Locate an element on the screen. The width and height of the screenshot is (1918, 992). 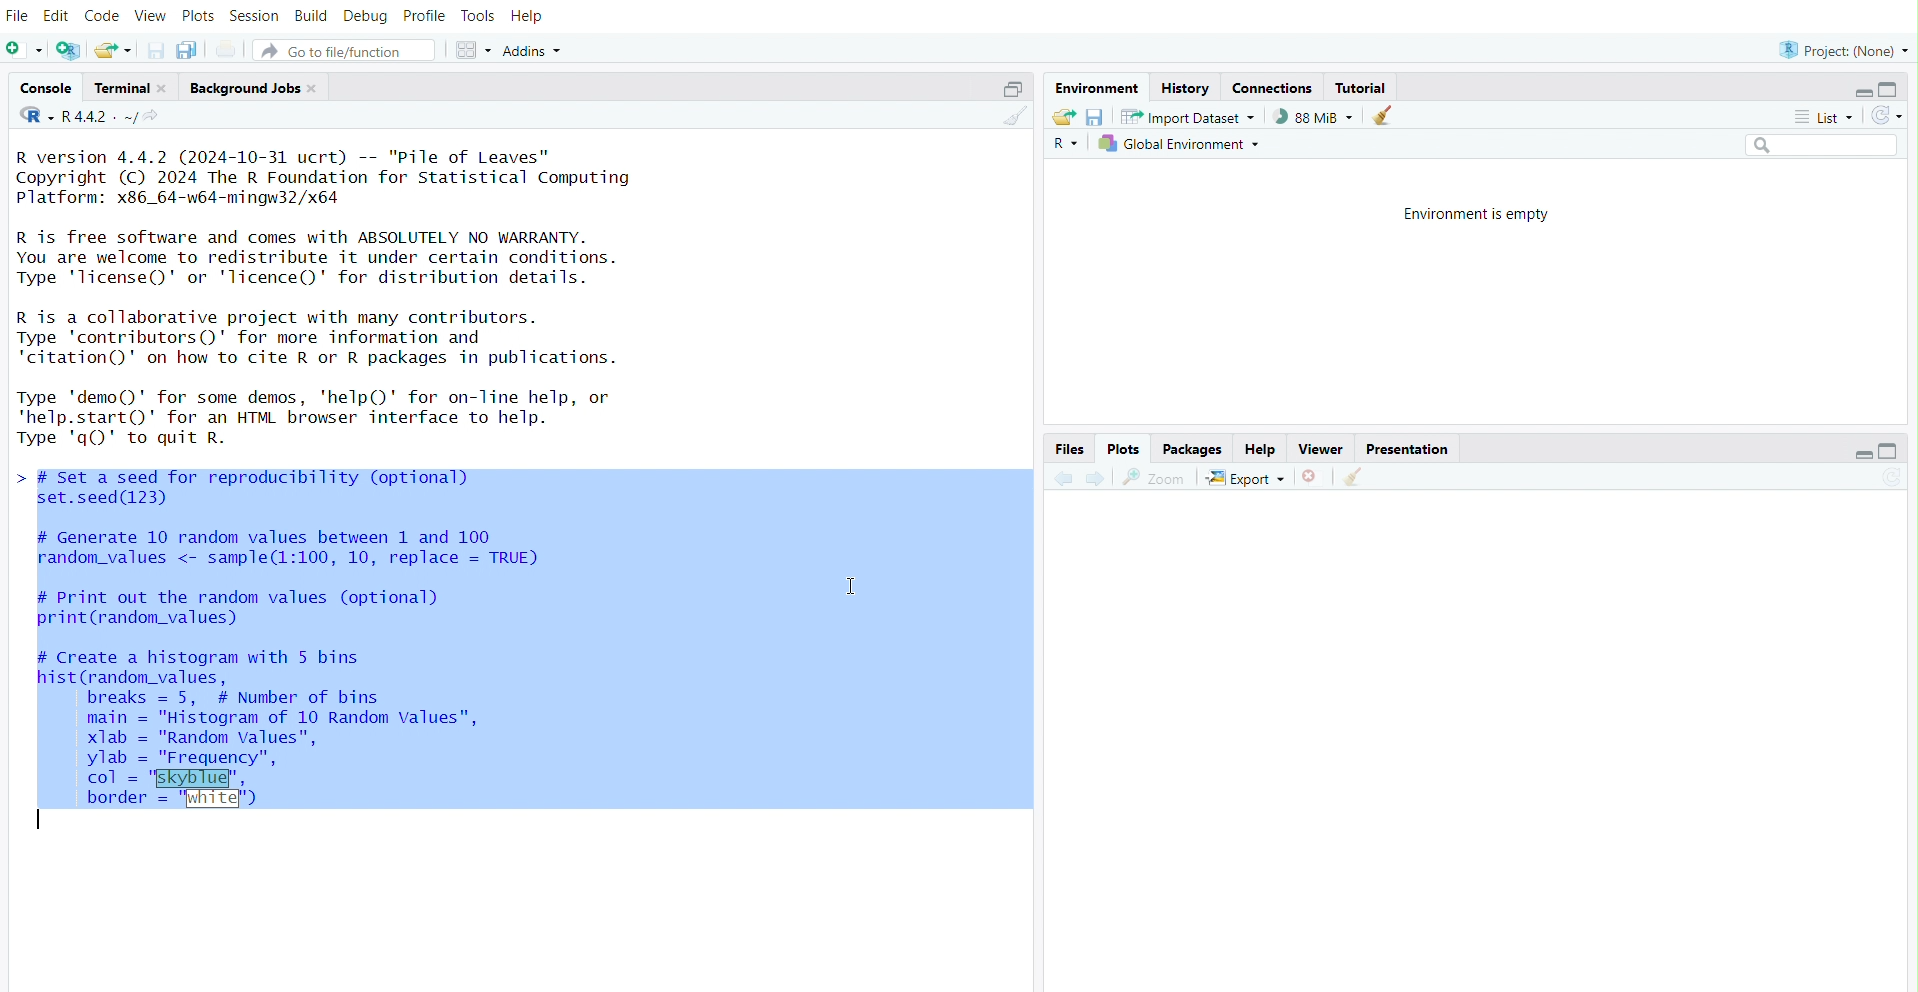
environment is located at coordinates (1097, 86).